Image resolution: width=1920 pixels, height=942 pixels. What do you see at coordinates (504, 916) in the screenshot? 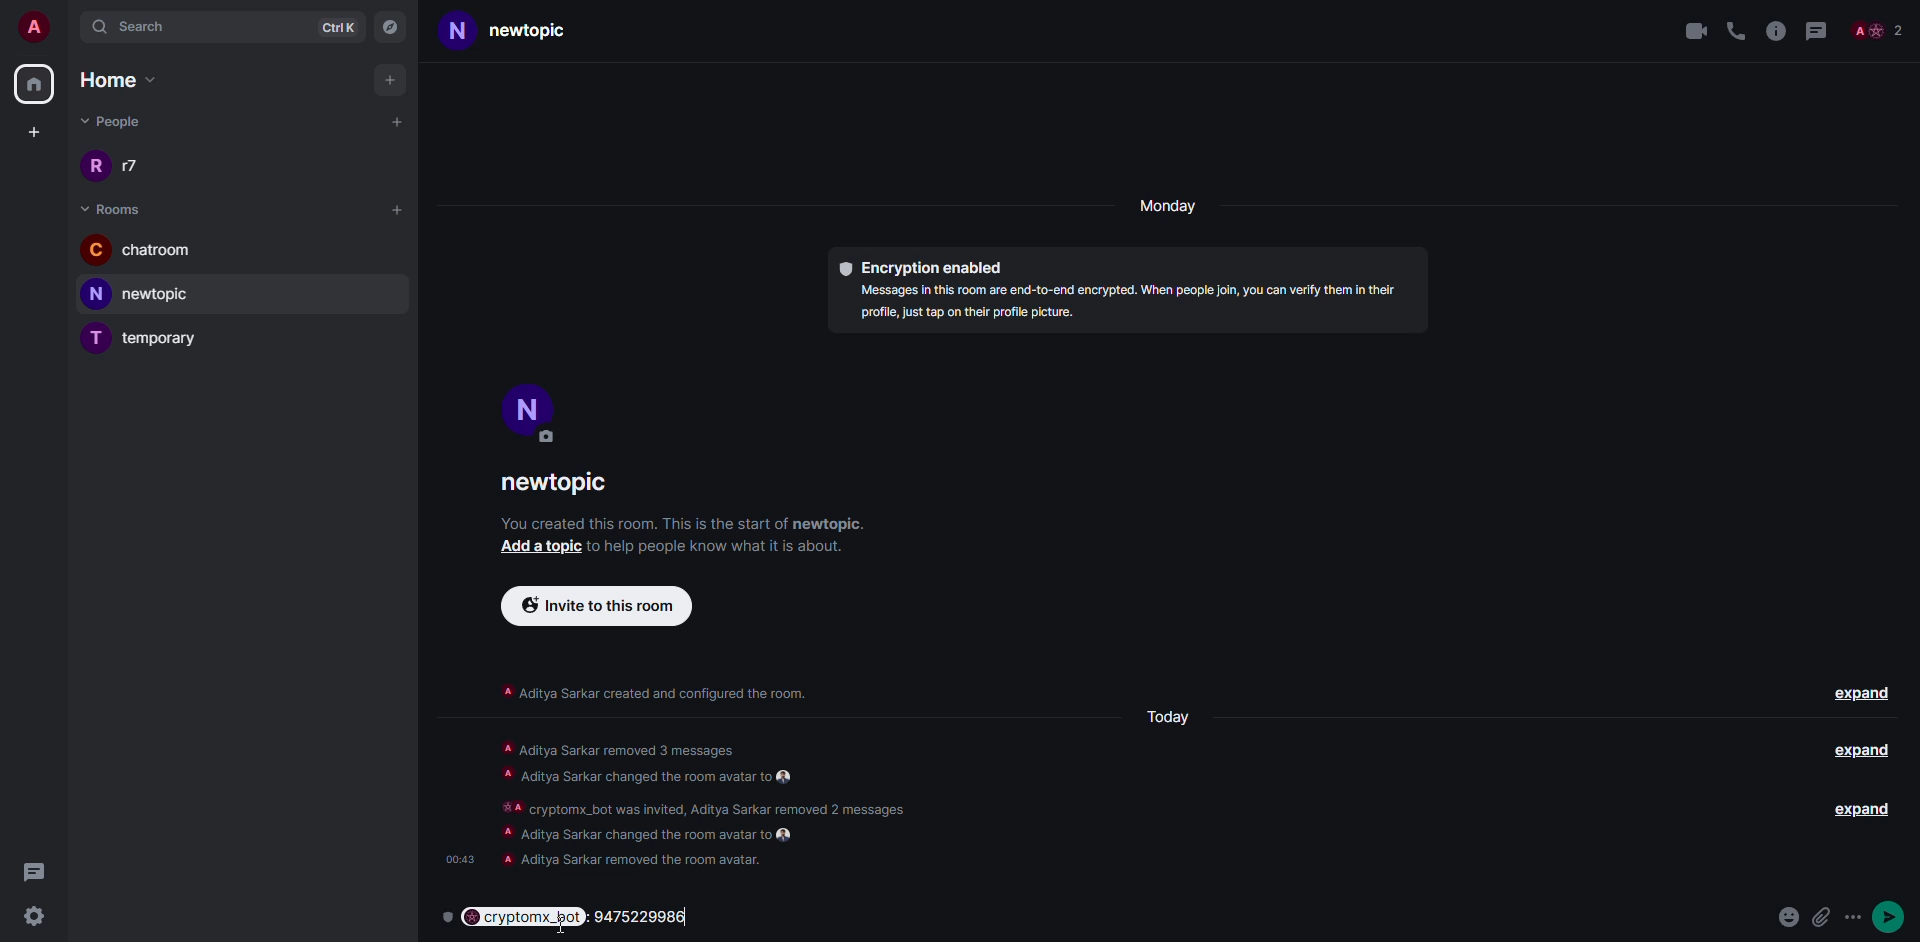
I see `cryptomx_bot` at bounding box center [504, 916].